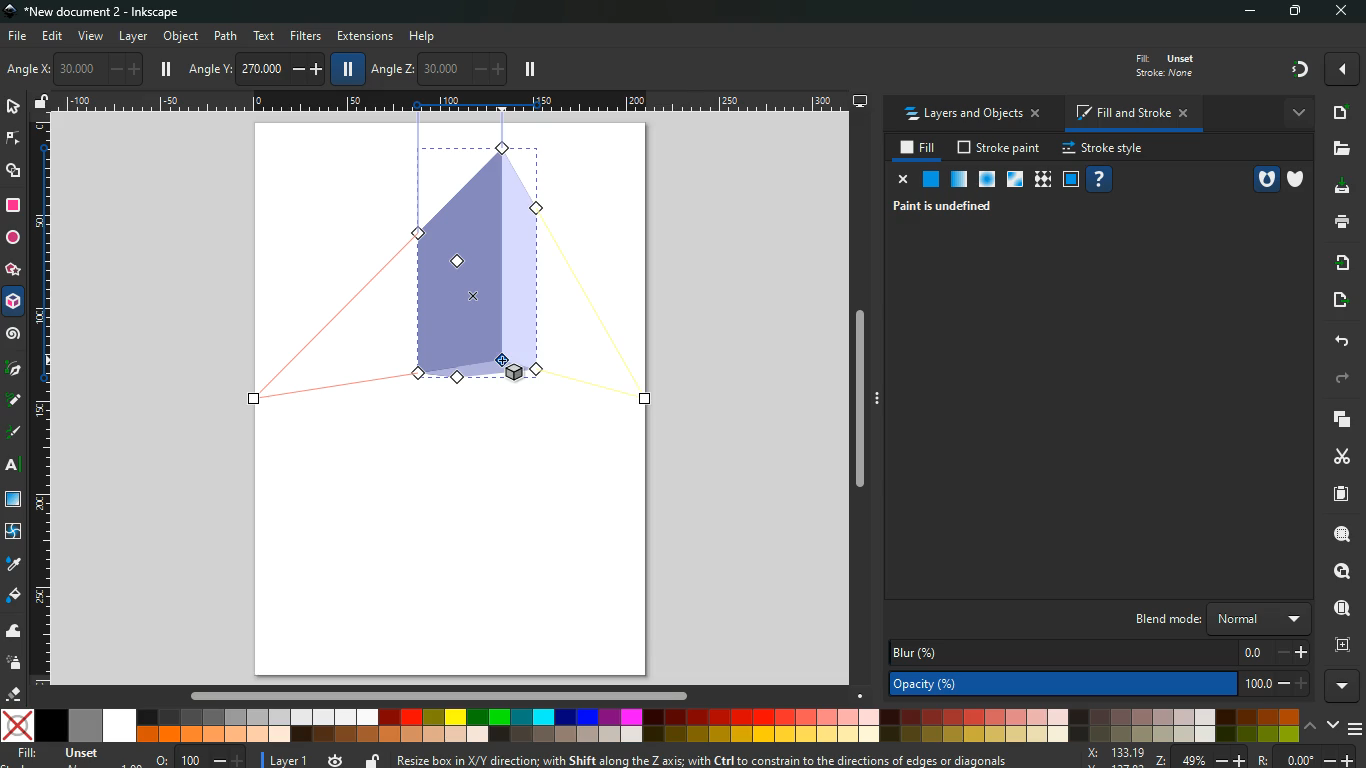  Describe the element at coordinates (1162, 64) in the screenshot. I see `fill` at that location.